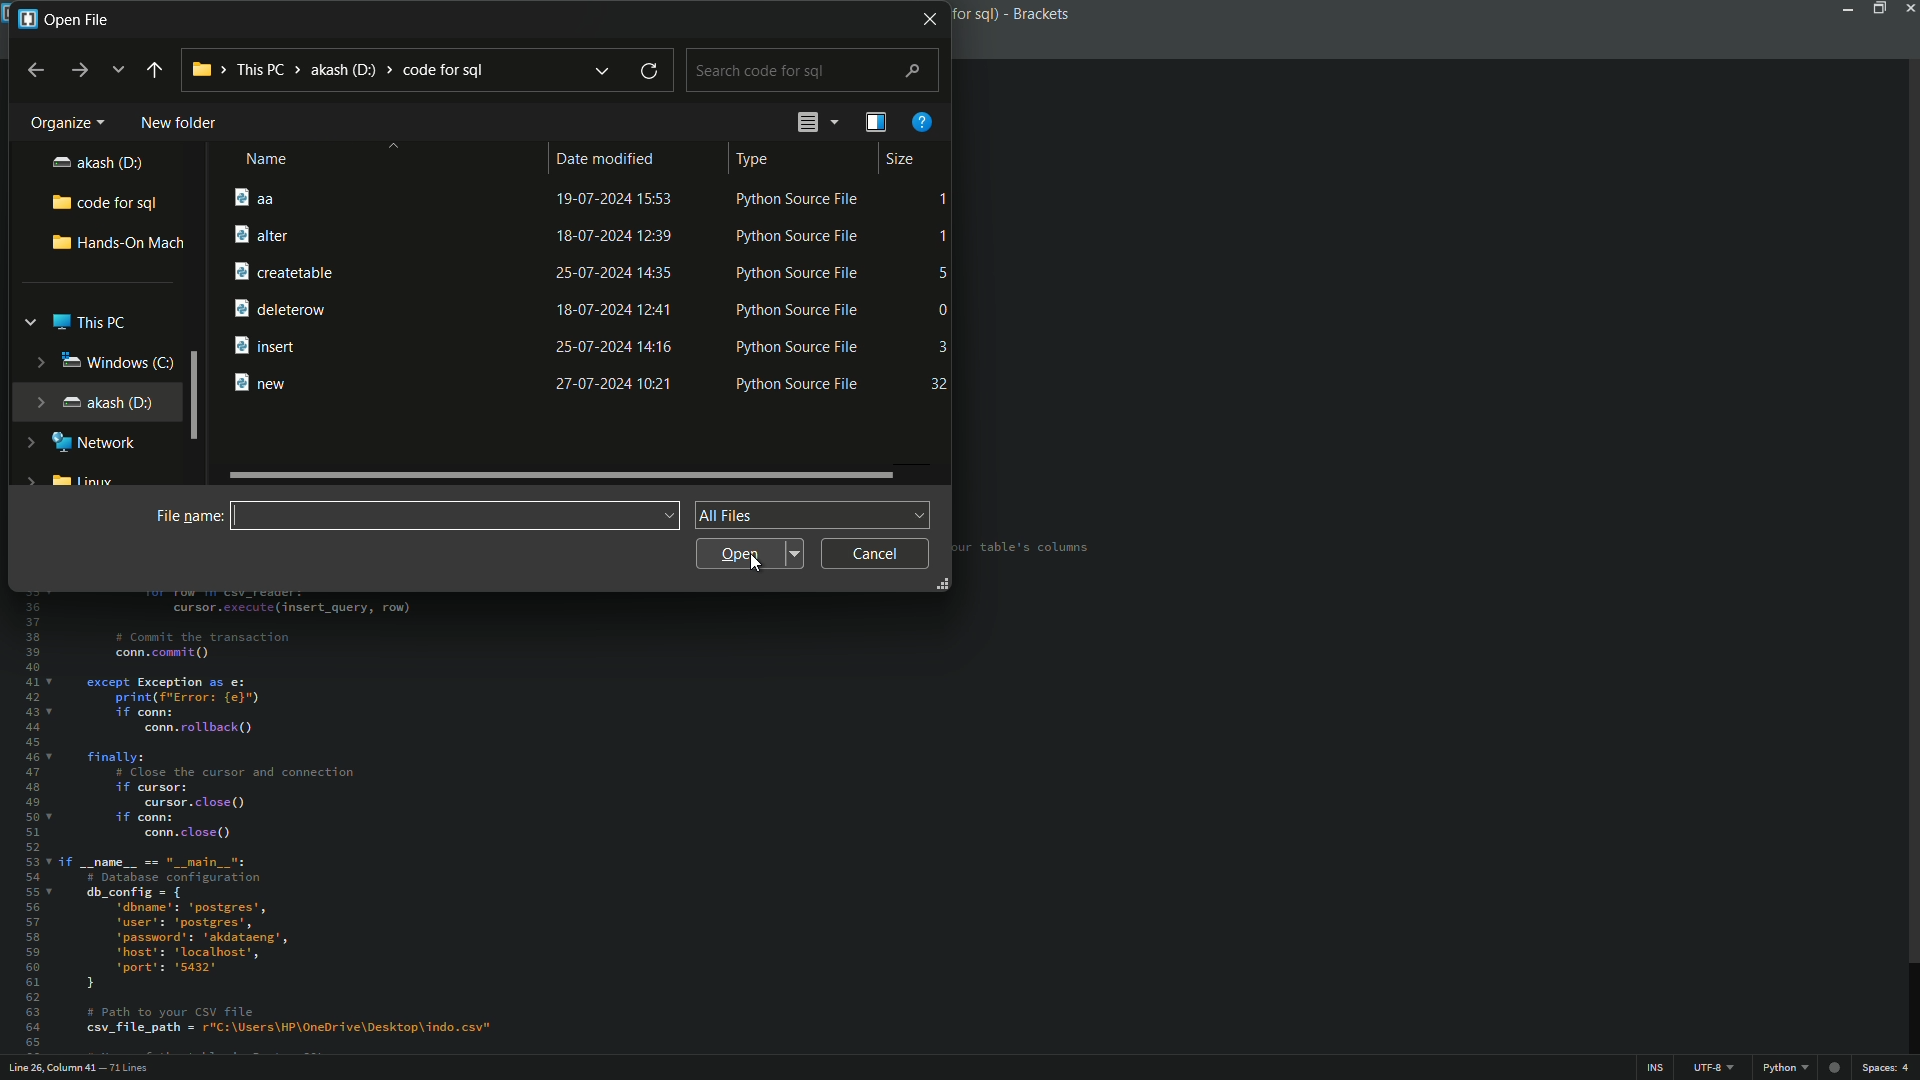 This screenshot has width=1920, height=1080. What do you see at coordinates (25, 21) in the screenshot?
I see `app icon` at bounding box center [25, 21].